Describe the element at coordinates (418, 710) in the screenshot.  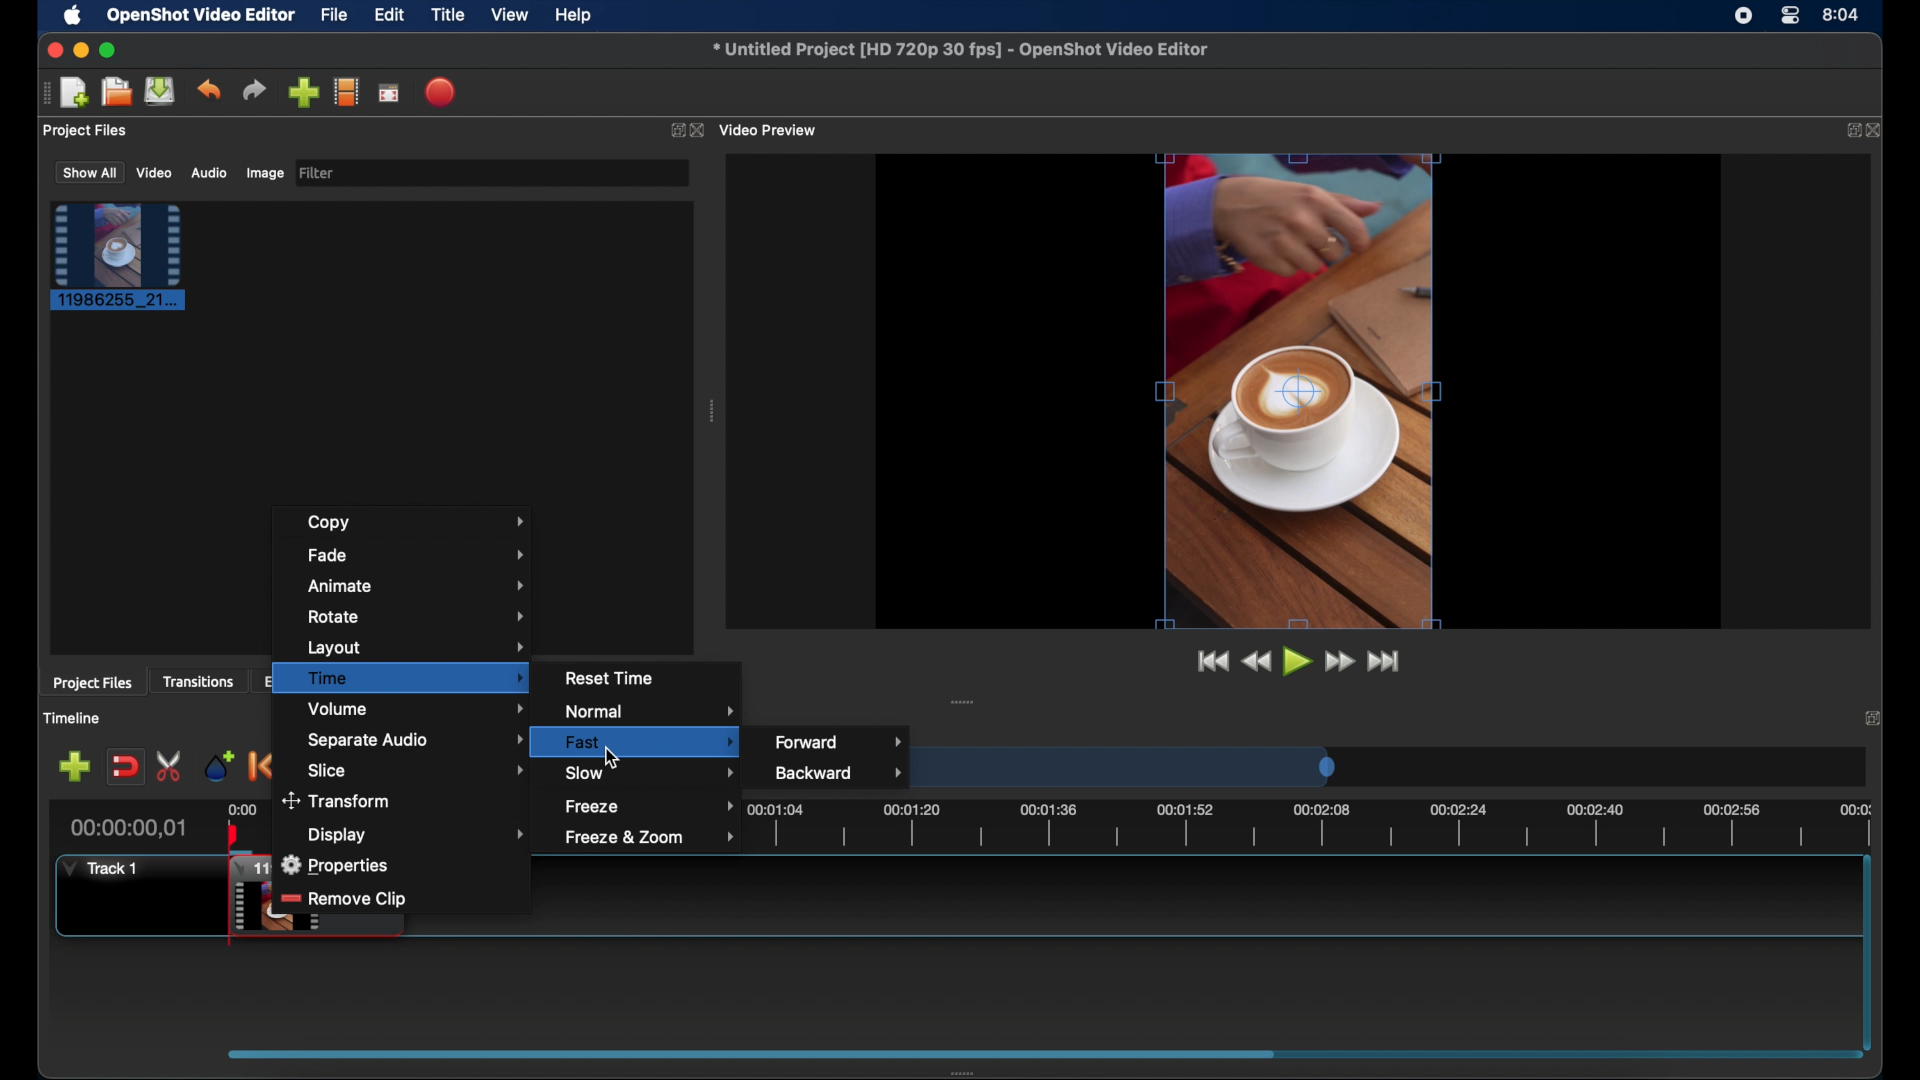
I see `volume  menu` at that location.